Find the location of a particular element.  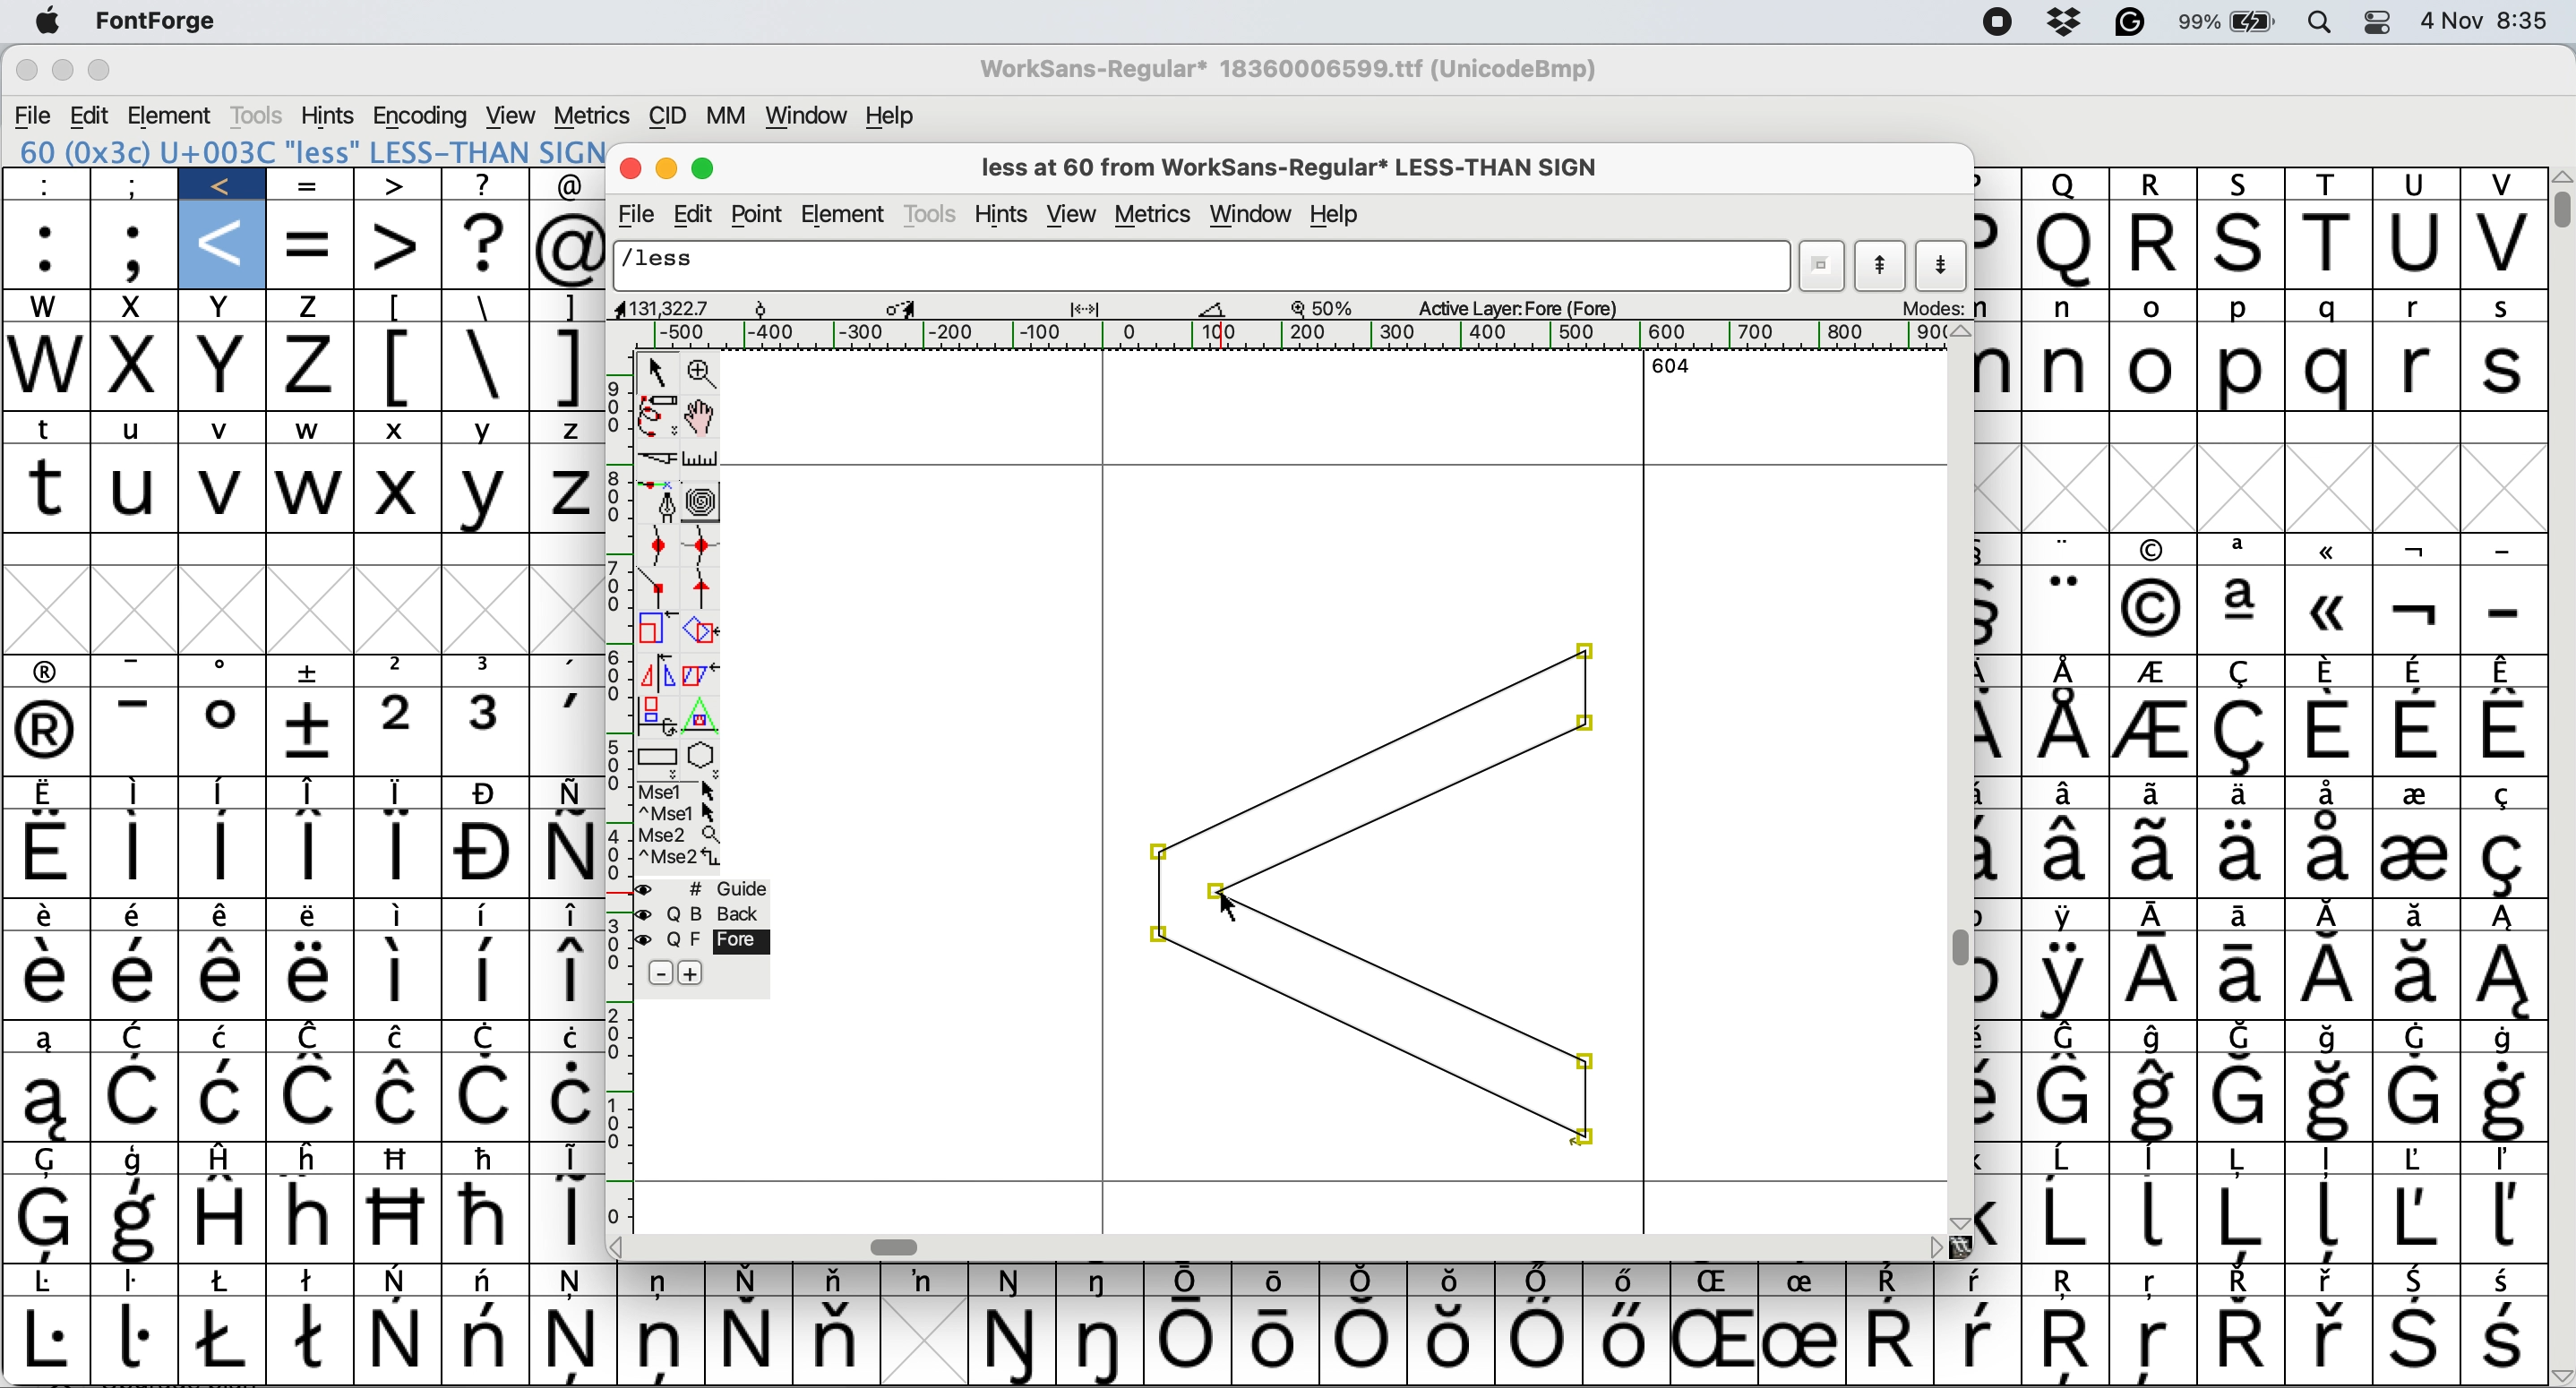

Symbol is located at coordinates (137, 1218).